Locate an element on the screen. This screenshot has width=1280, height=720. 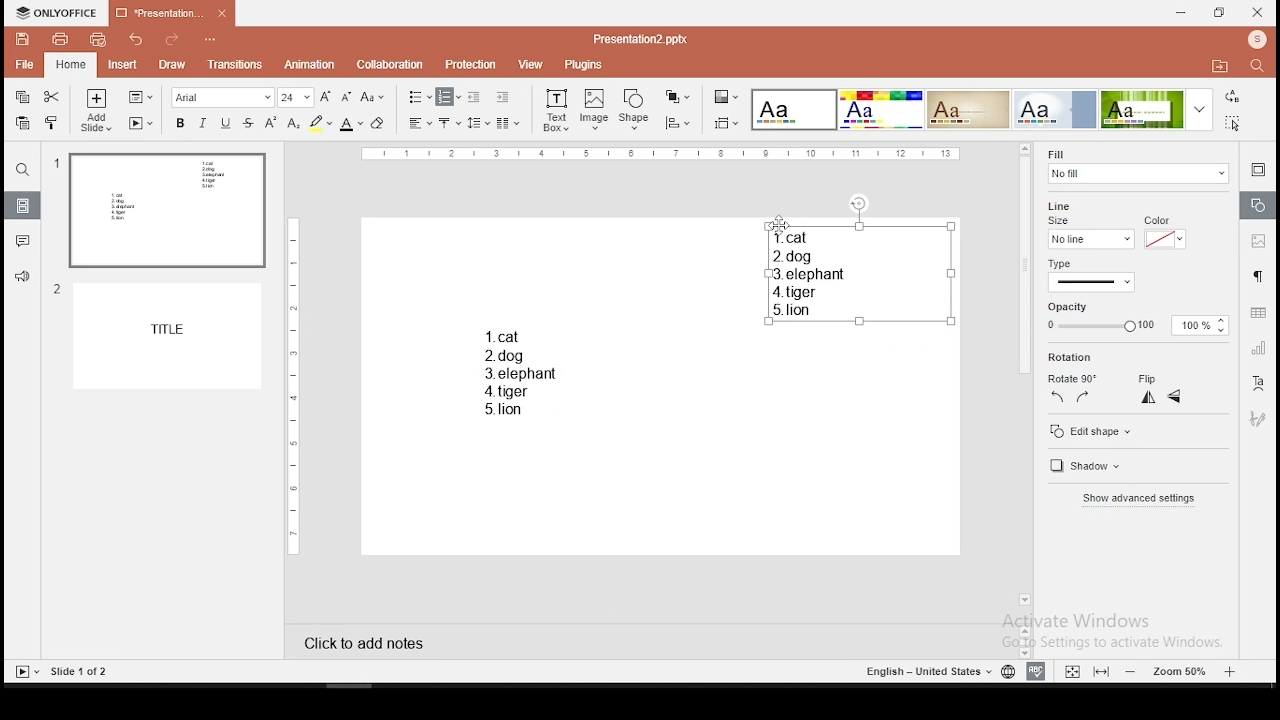
decrease font size is located at coordinates (344, 95).